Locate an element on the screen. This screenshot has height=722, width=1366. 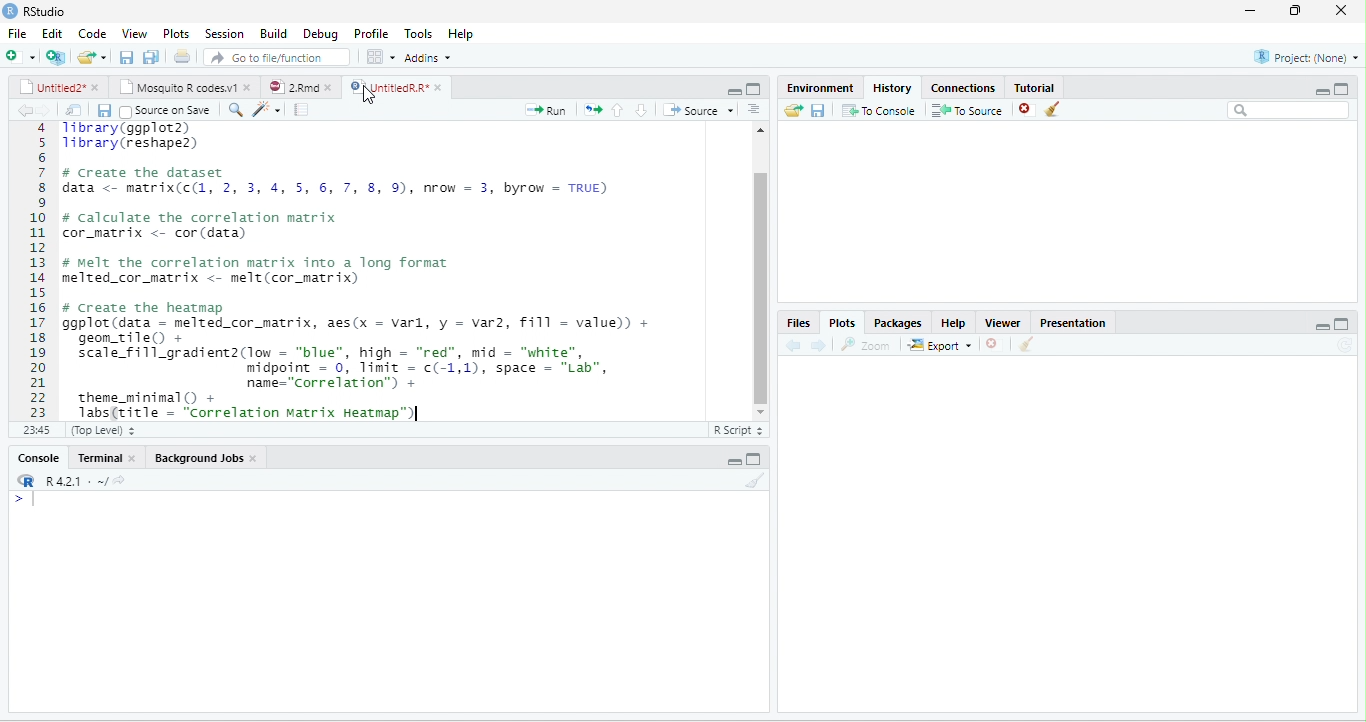
+ Run is located at coordinates (538, 110).